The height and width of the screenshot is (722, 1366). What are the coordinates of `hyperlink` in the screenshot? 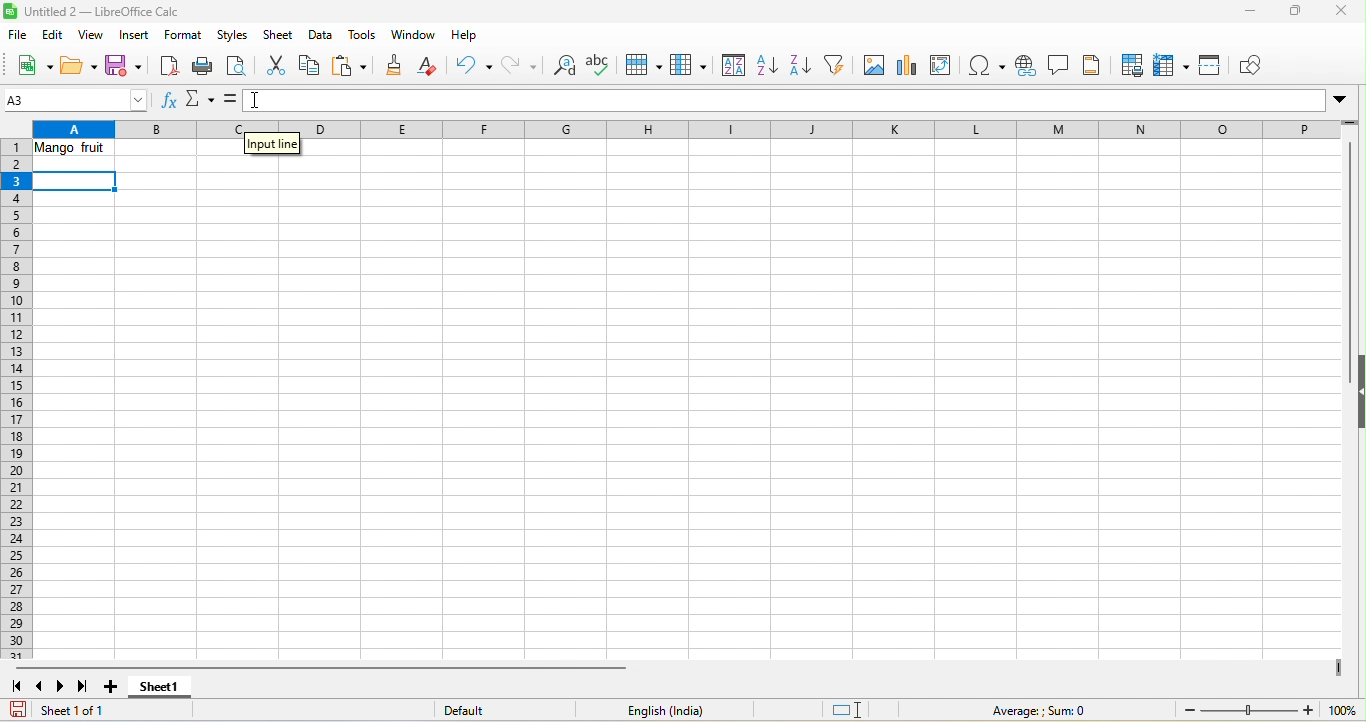 It's located at (1028, 67).